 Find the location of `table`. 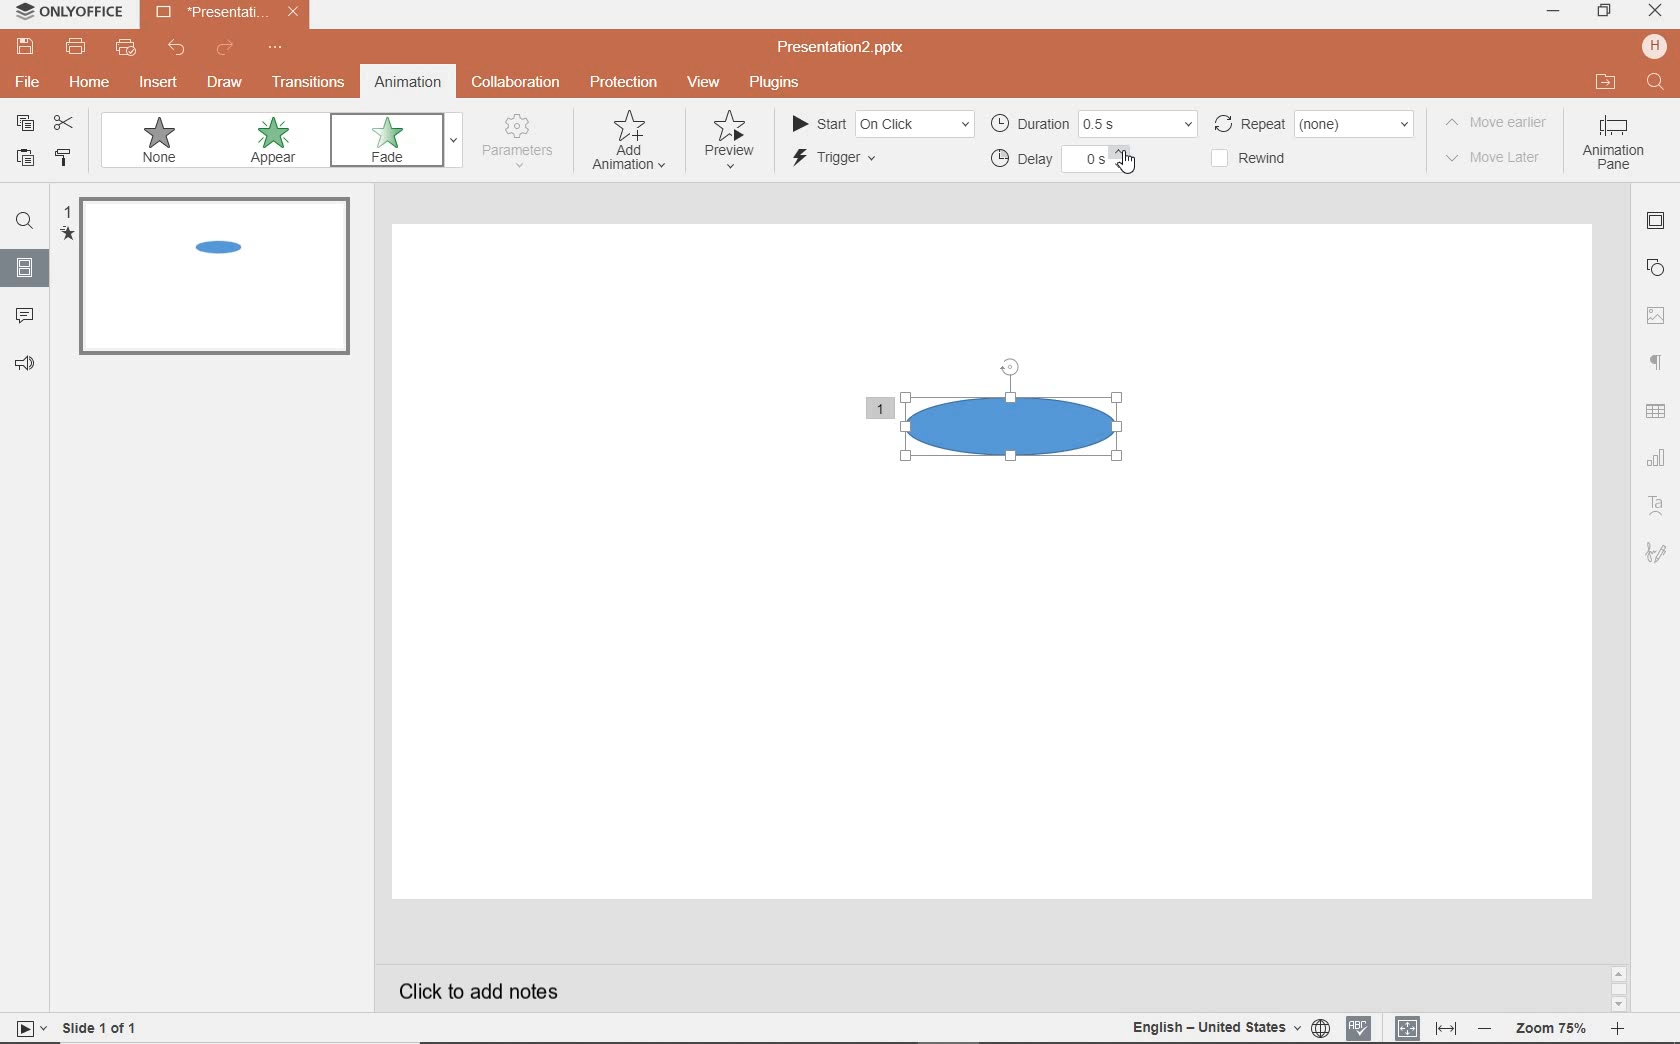

table is located at coordinates (1655, 410).